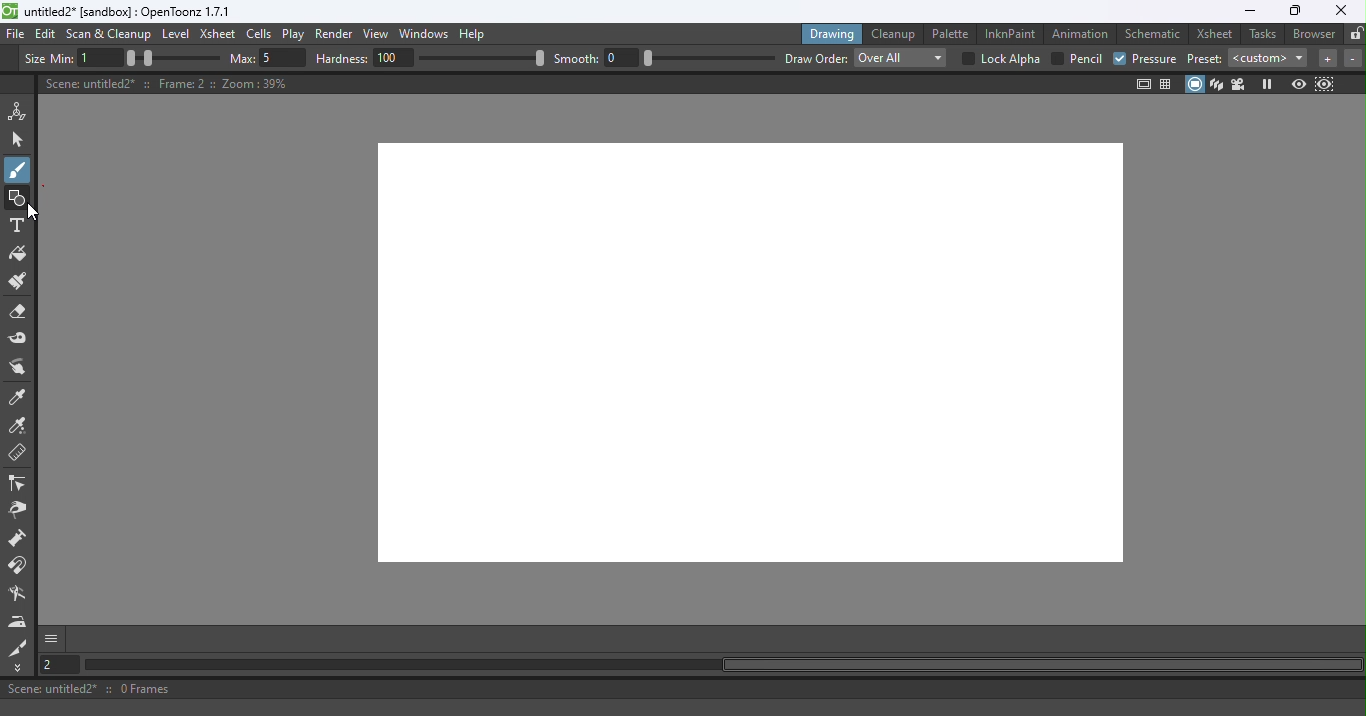 Image resolution: width=1366 pixels, height=716 pixels. What do you see at coordinates (1311, 33) in the screenshot?
I see `Browser` at bounding box center [1311, 33].